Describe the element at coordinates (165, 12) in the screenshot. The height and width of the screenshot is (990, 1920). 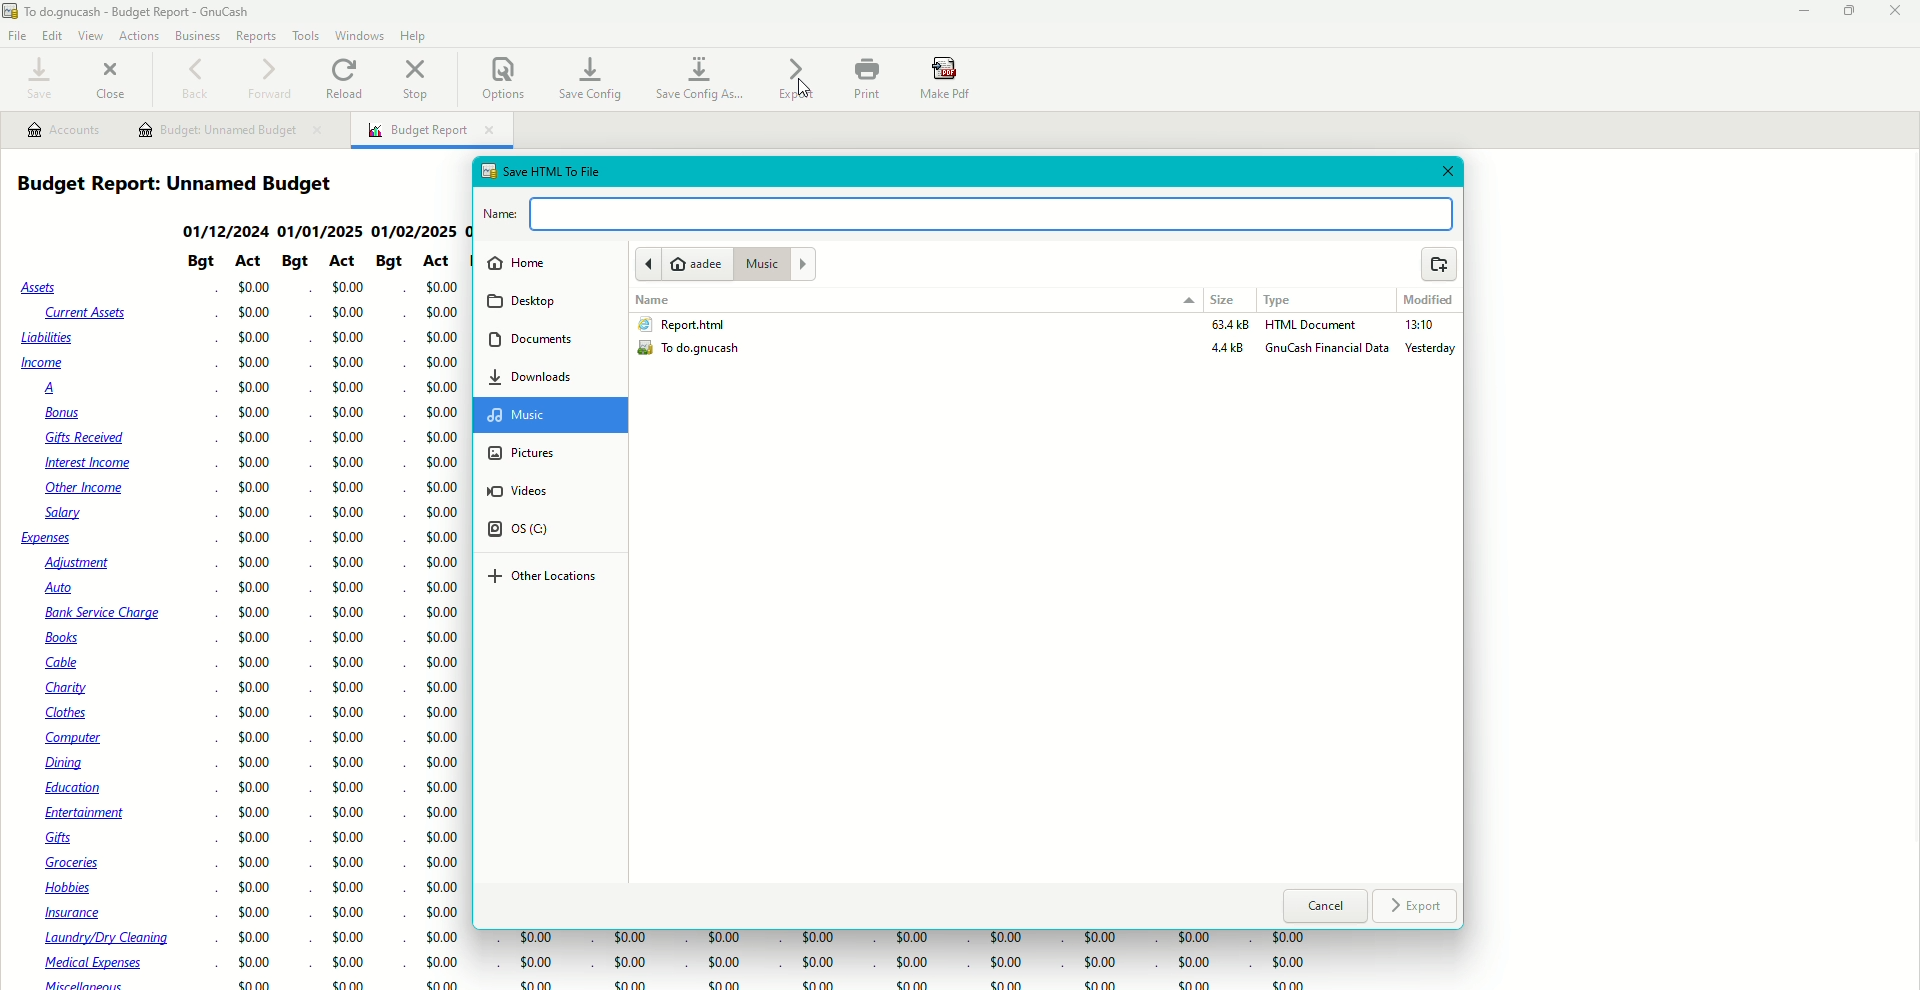
I see `todo.gnucash - budget: unnamed budget - gnucash` at that location.